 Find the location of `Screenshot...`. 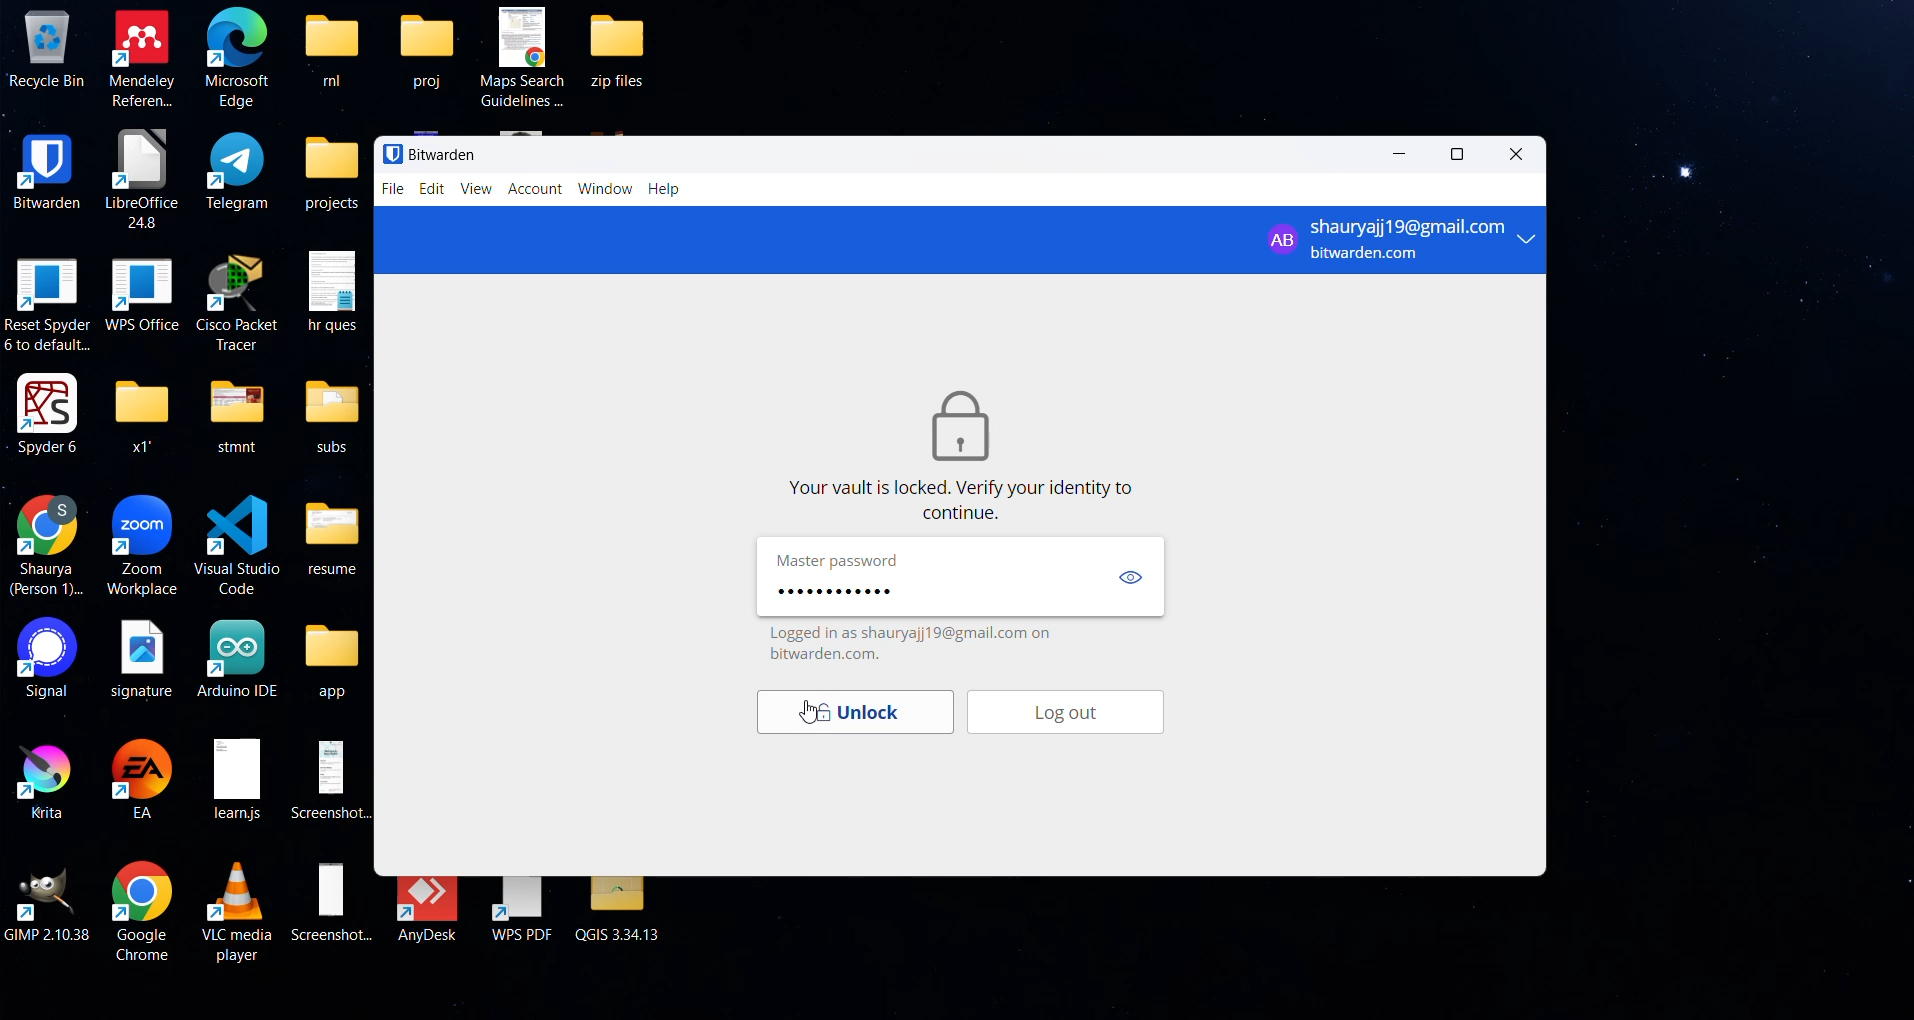

Screenshot... is located at coordinates (332, 902).